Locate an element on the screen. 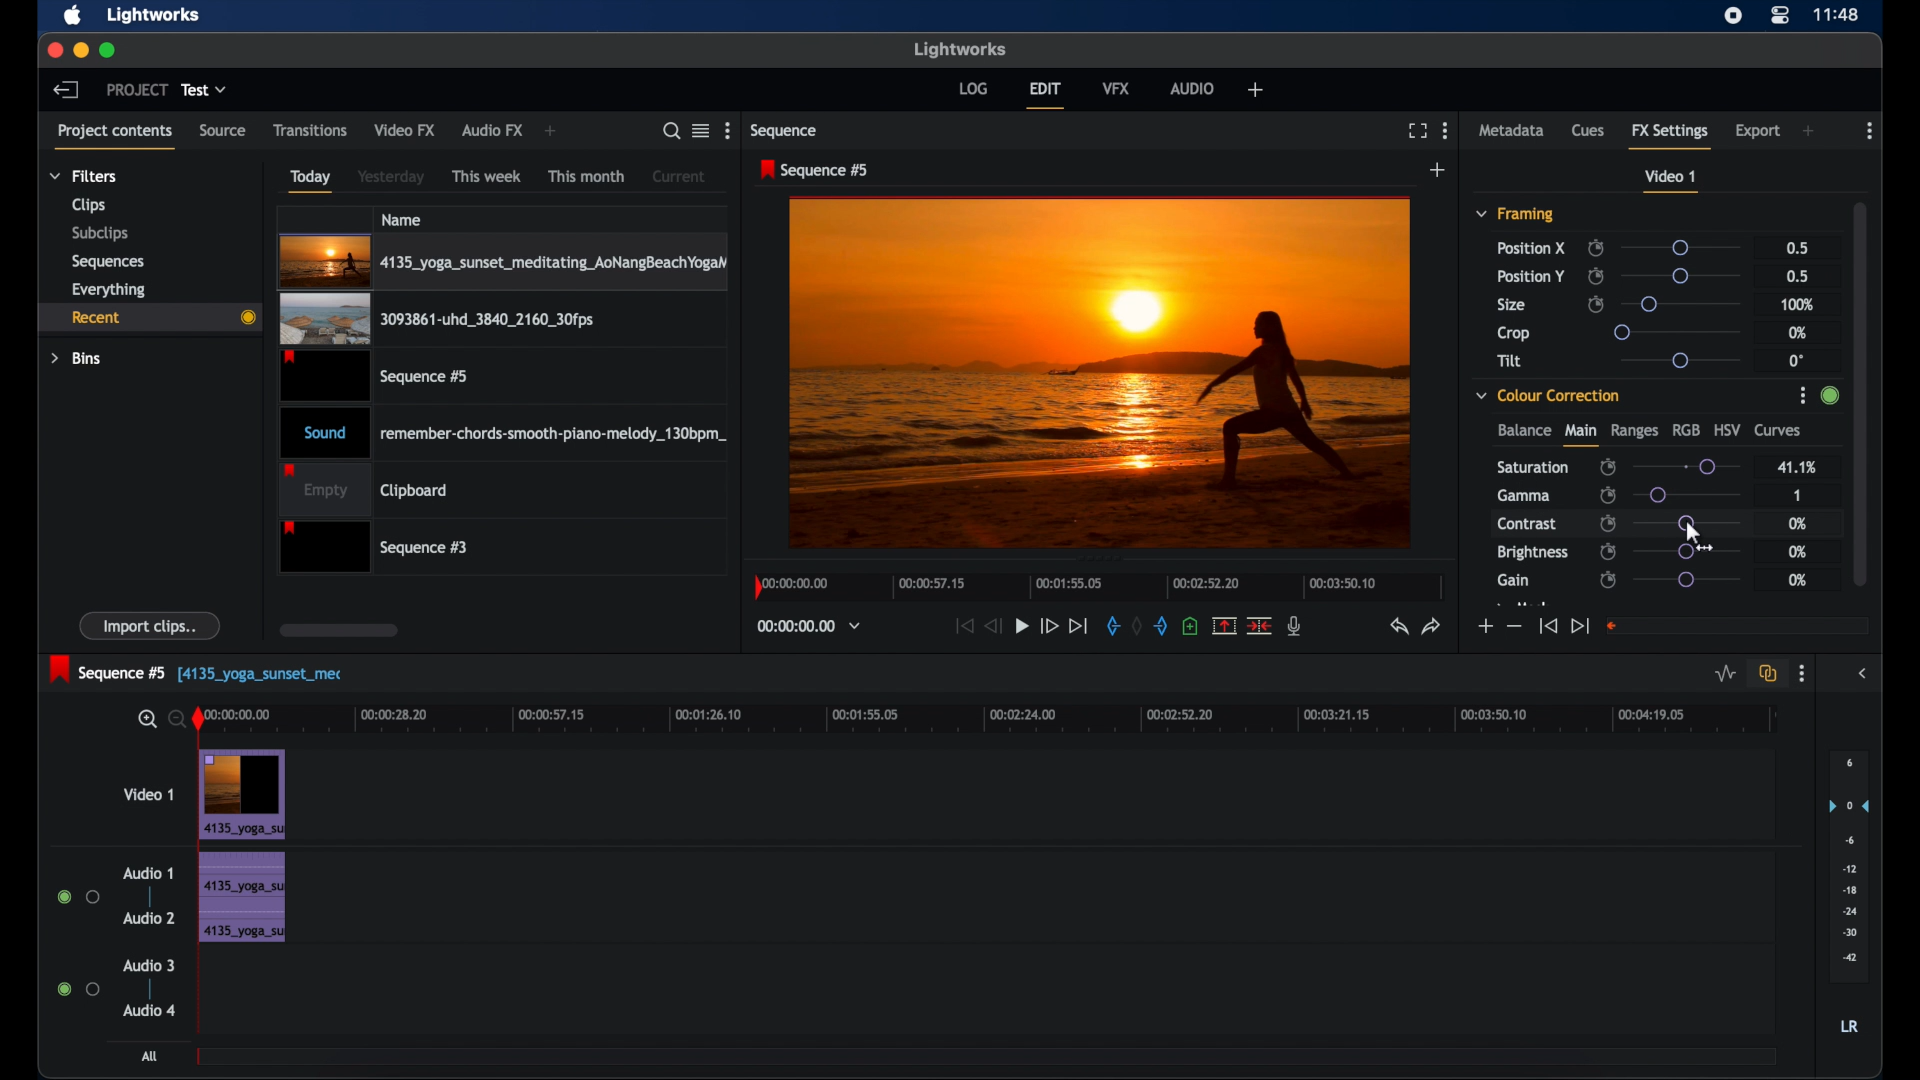 Image resolution: width=1920 pixels, height=1080 pixels. log is located at coordinates (973, 87).